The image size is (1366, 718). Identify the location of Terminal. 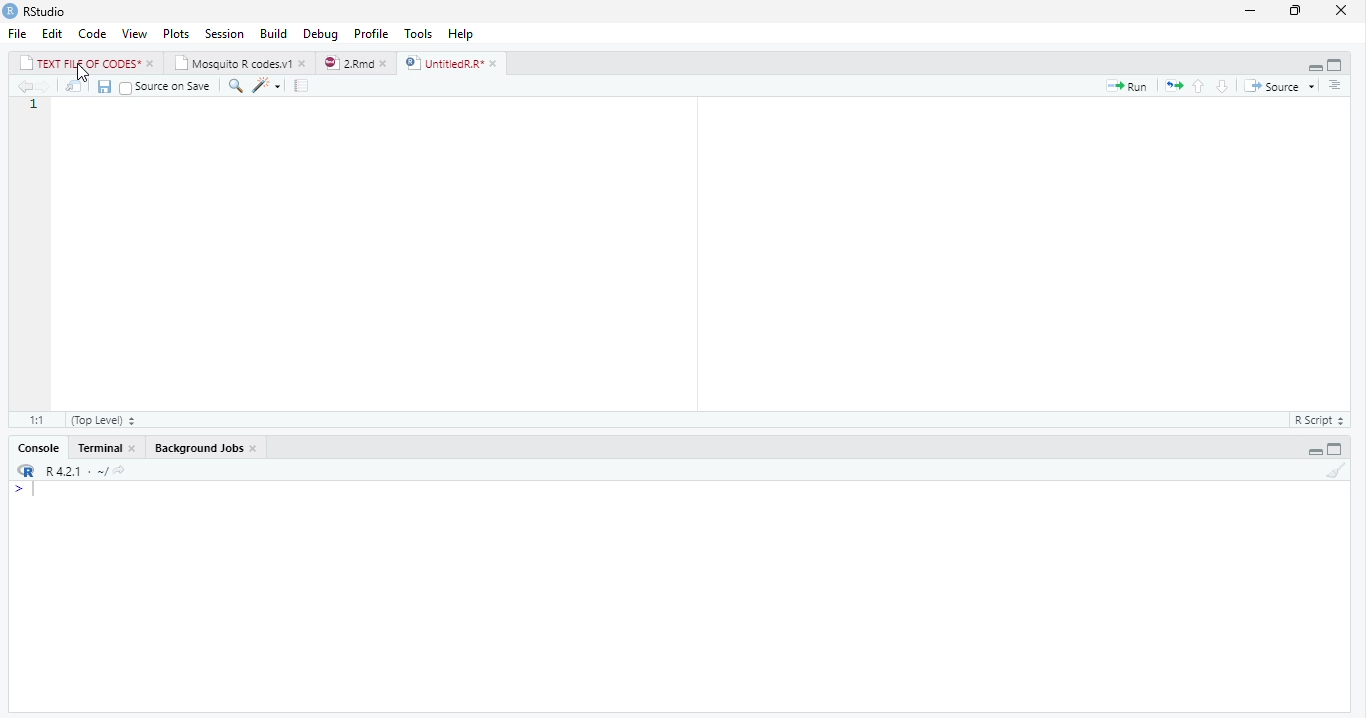
(101, 448).